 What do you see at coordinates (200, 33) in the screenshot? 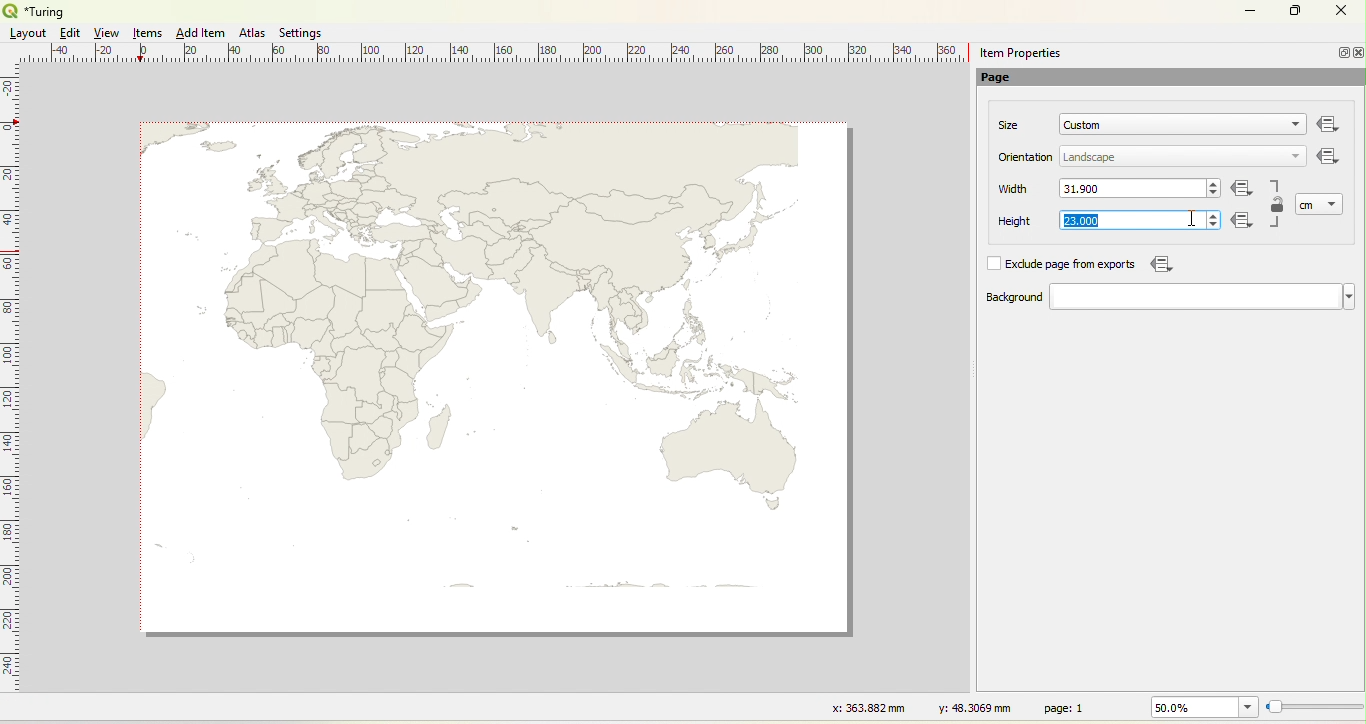
I see `Add Item` at bounding box center [200, 33].